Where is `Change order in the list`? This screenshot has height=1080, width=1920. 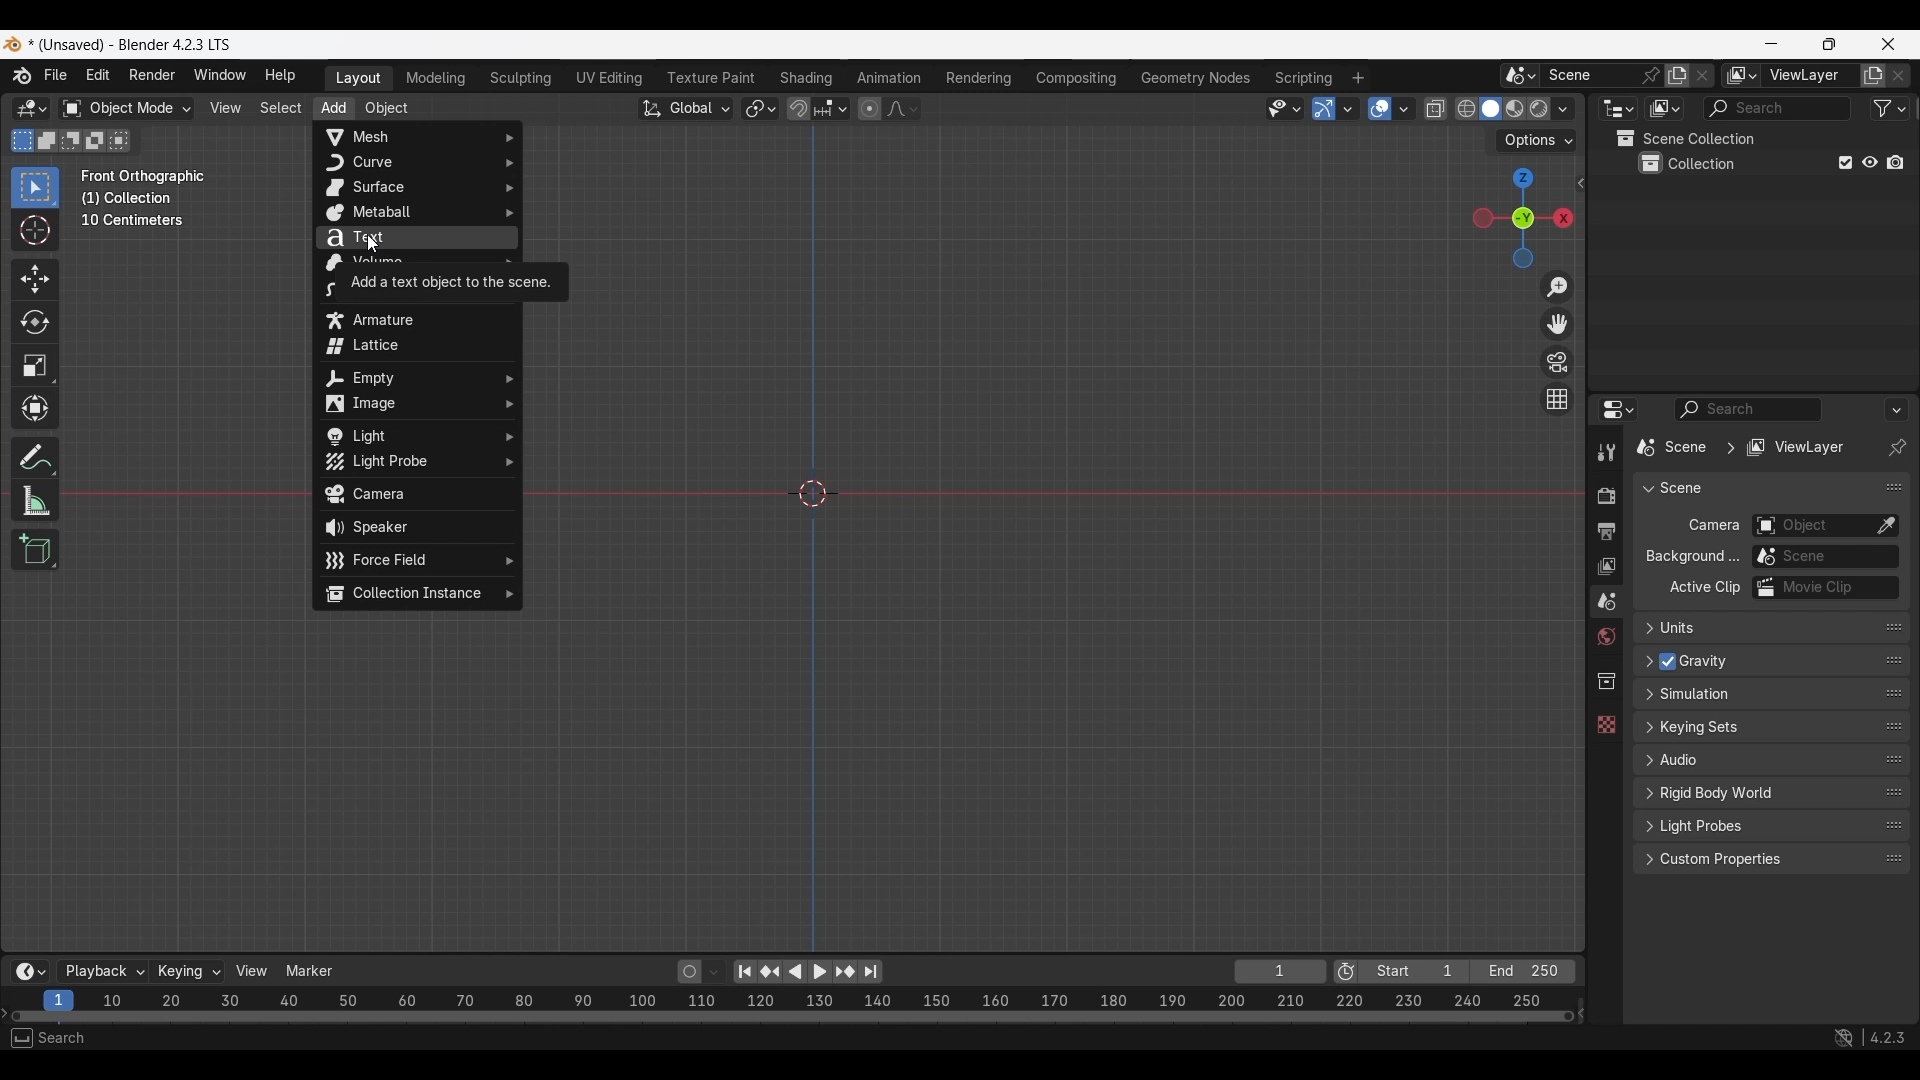
Change order in the list is located at coordinates (1894, 760).